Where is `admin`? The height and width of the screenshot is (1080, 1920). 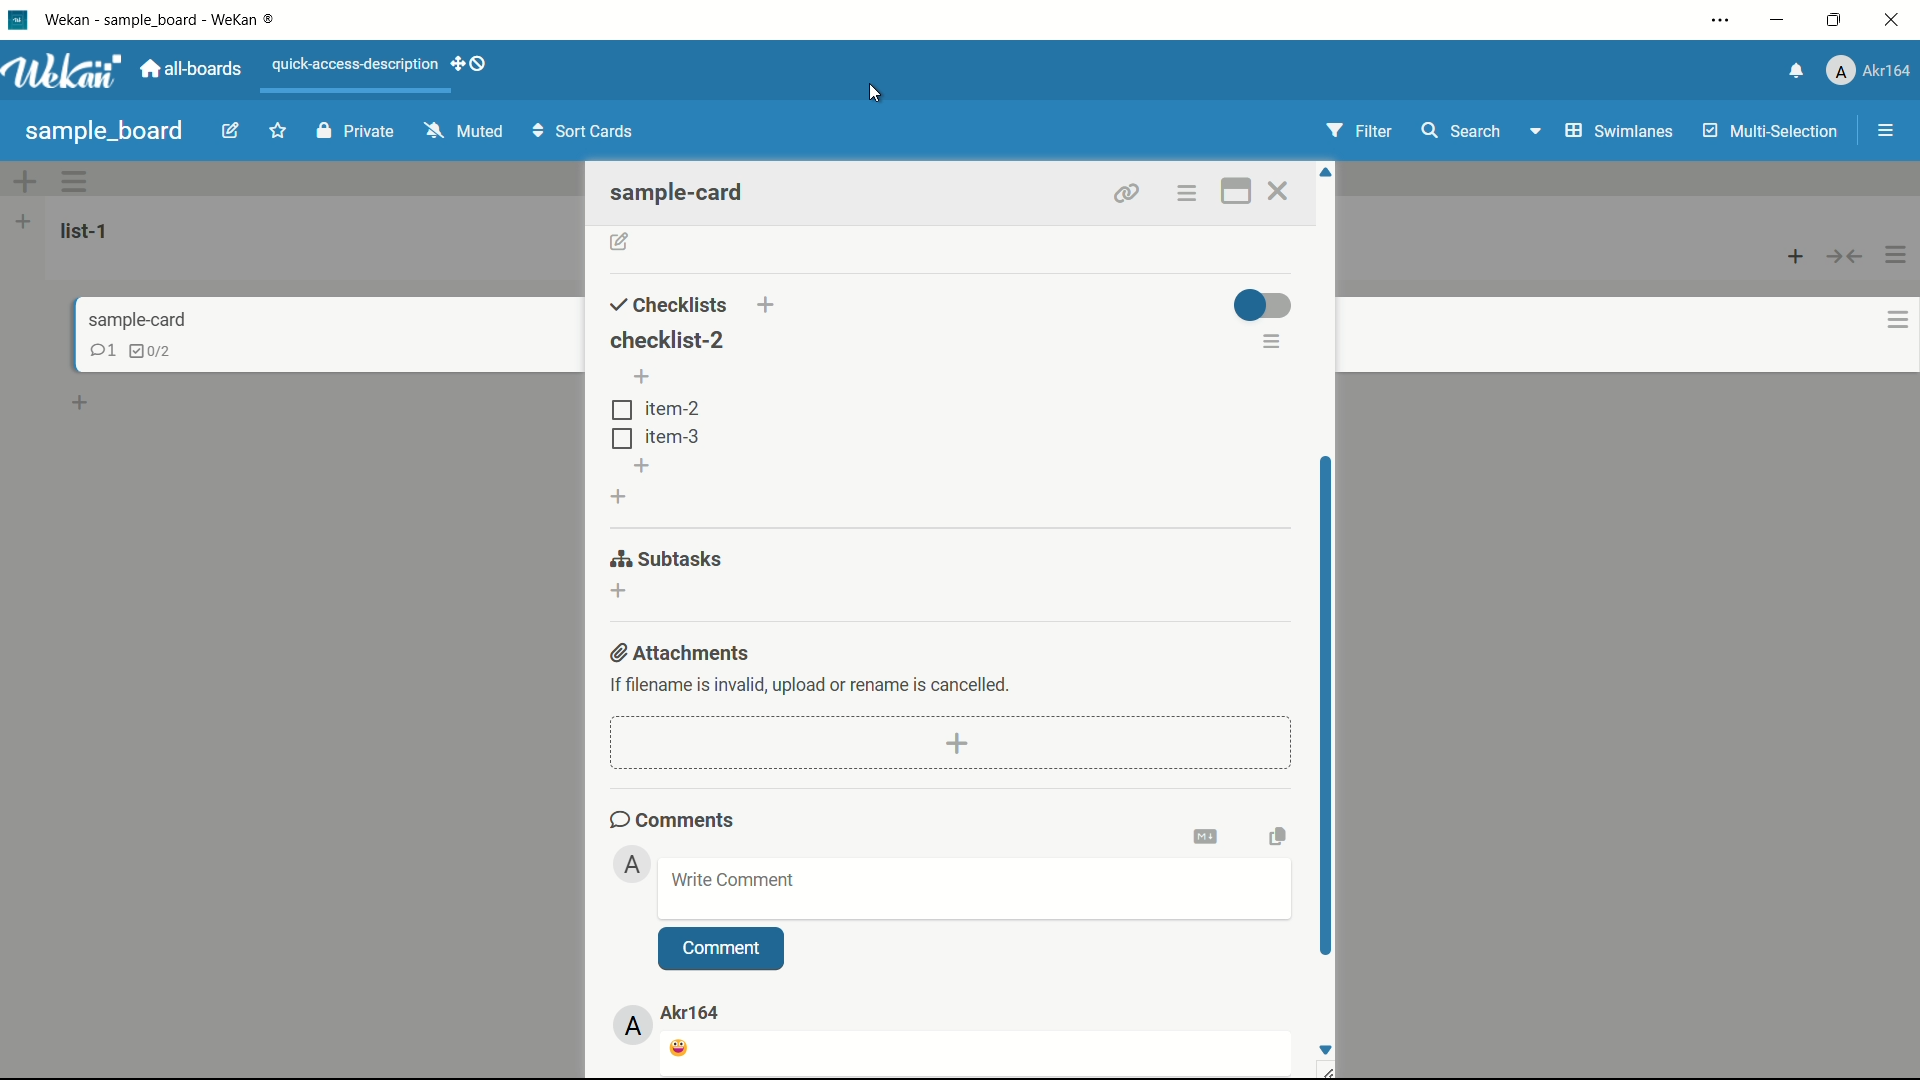
admin is located at coordinates (635, 1026).